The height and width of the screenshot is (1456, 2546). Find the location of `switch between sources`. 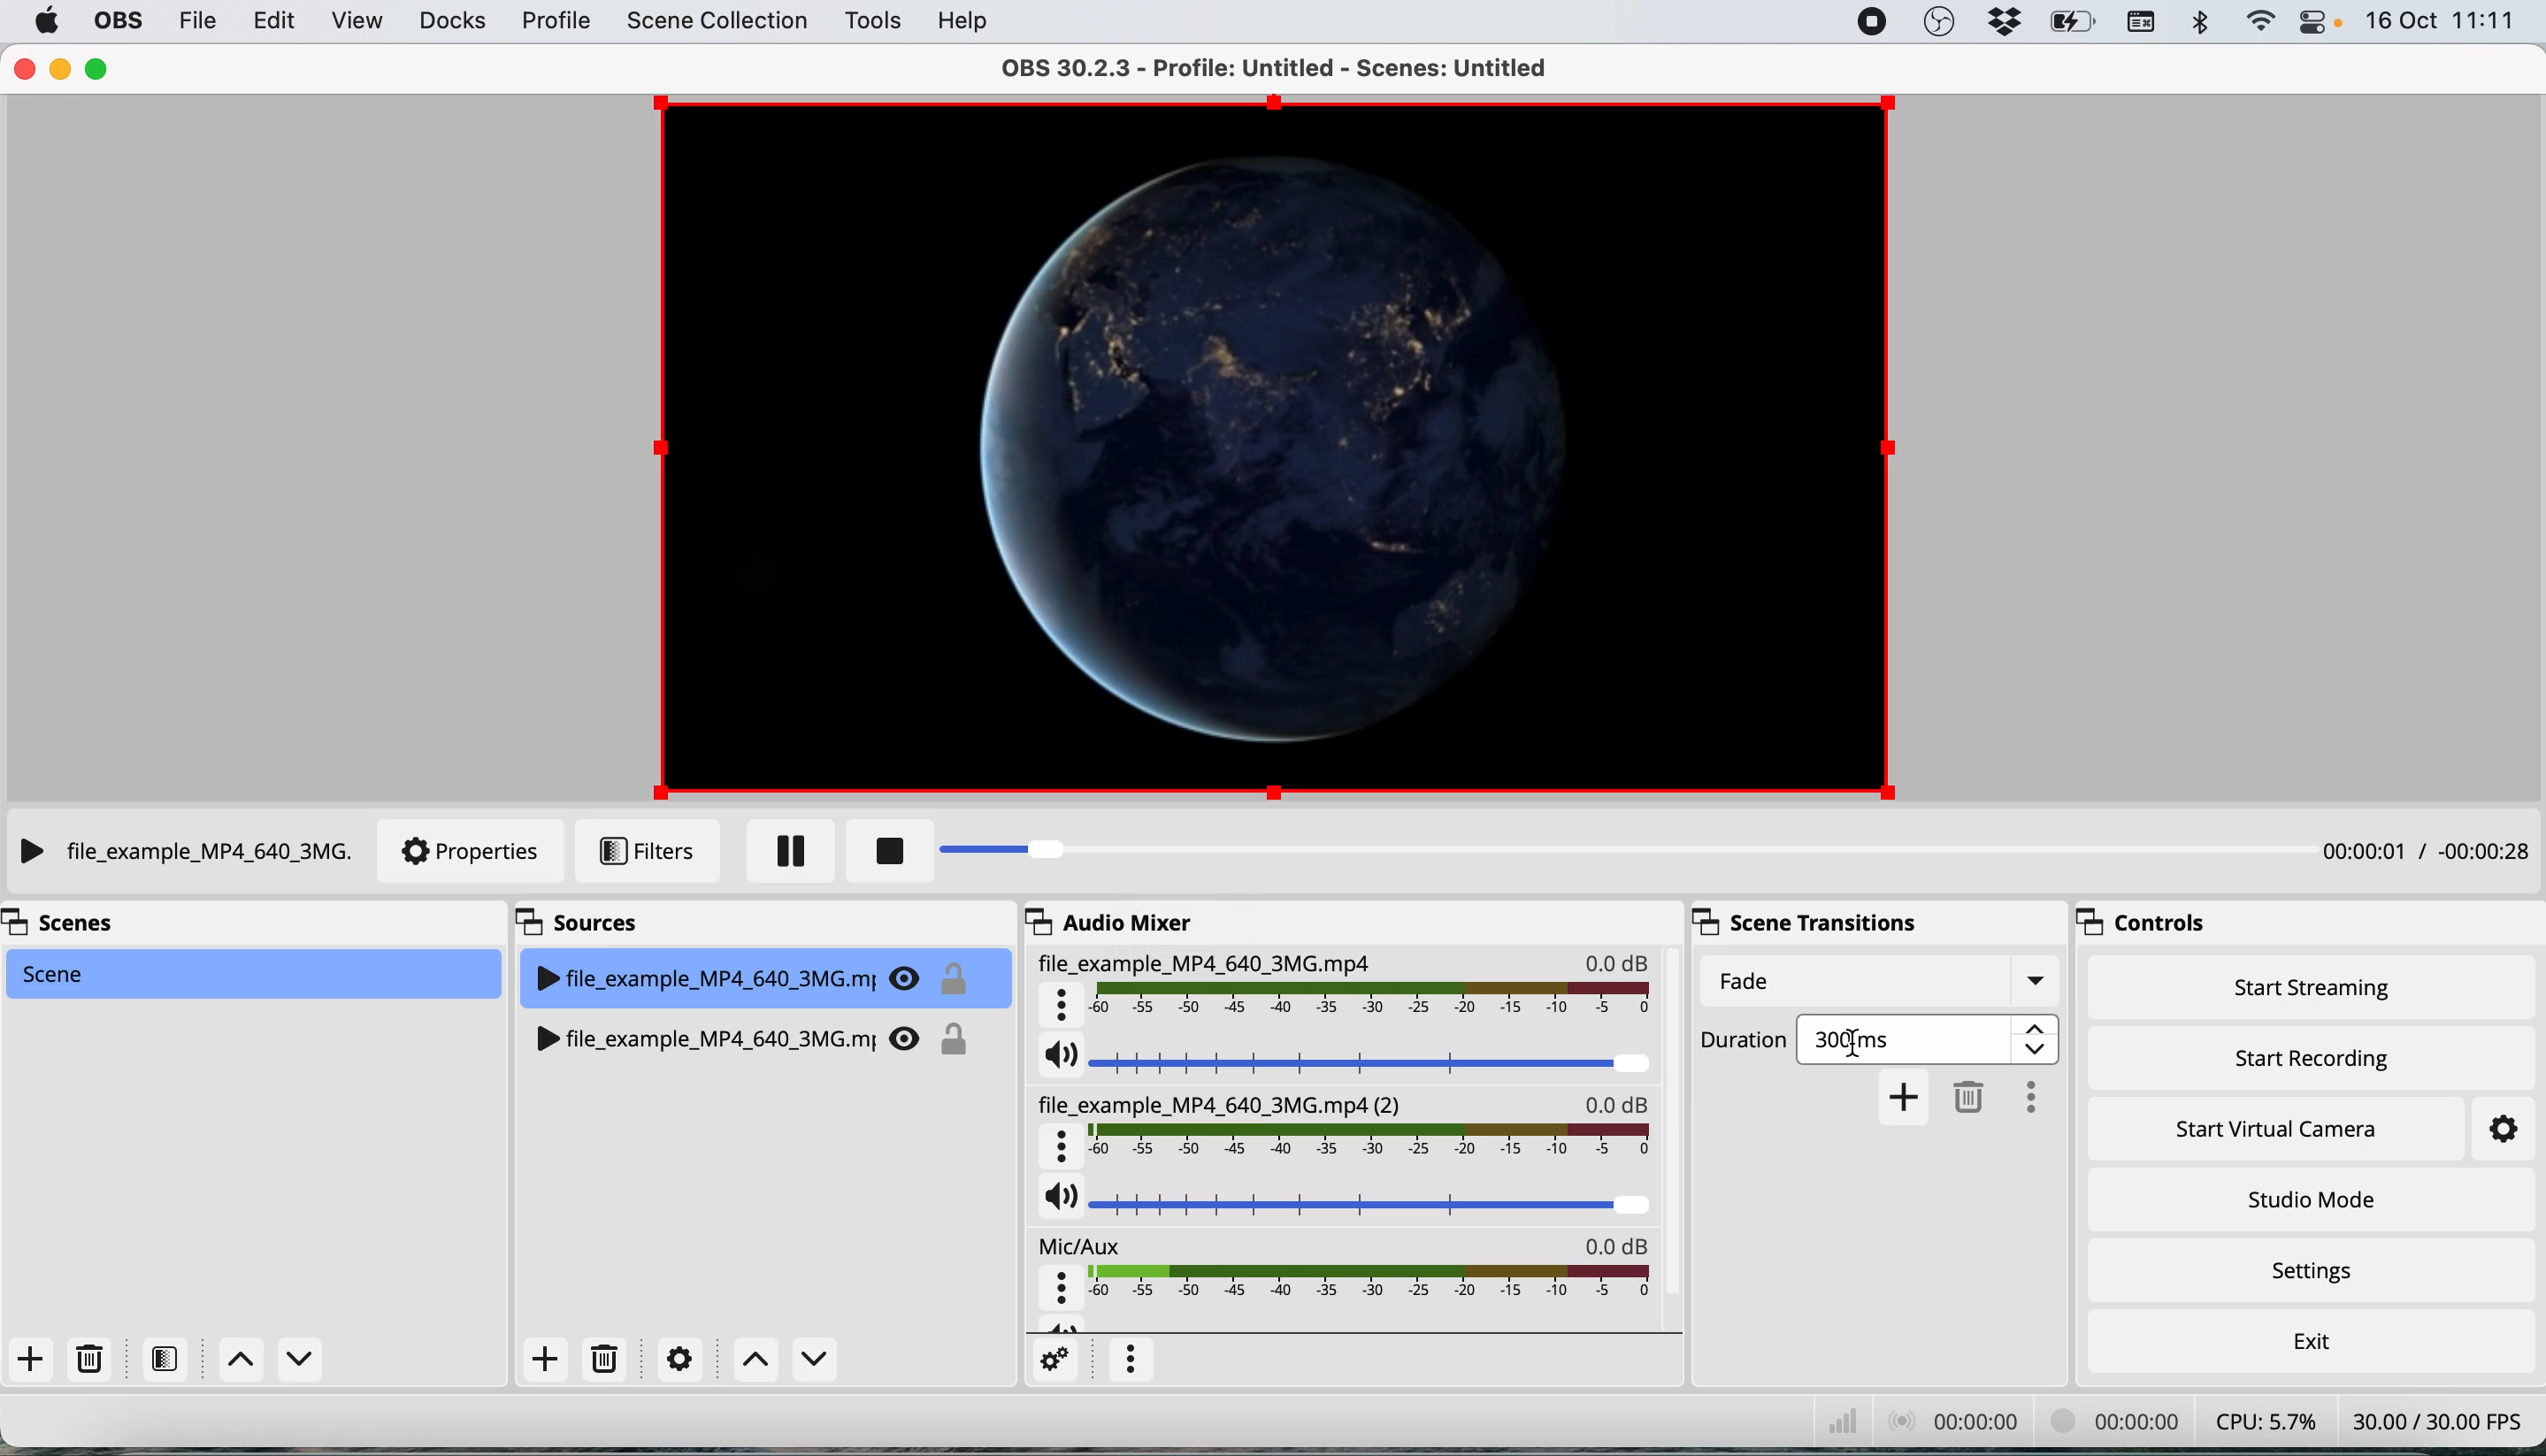

switch between sources is located at coordinates (782, 1361).